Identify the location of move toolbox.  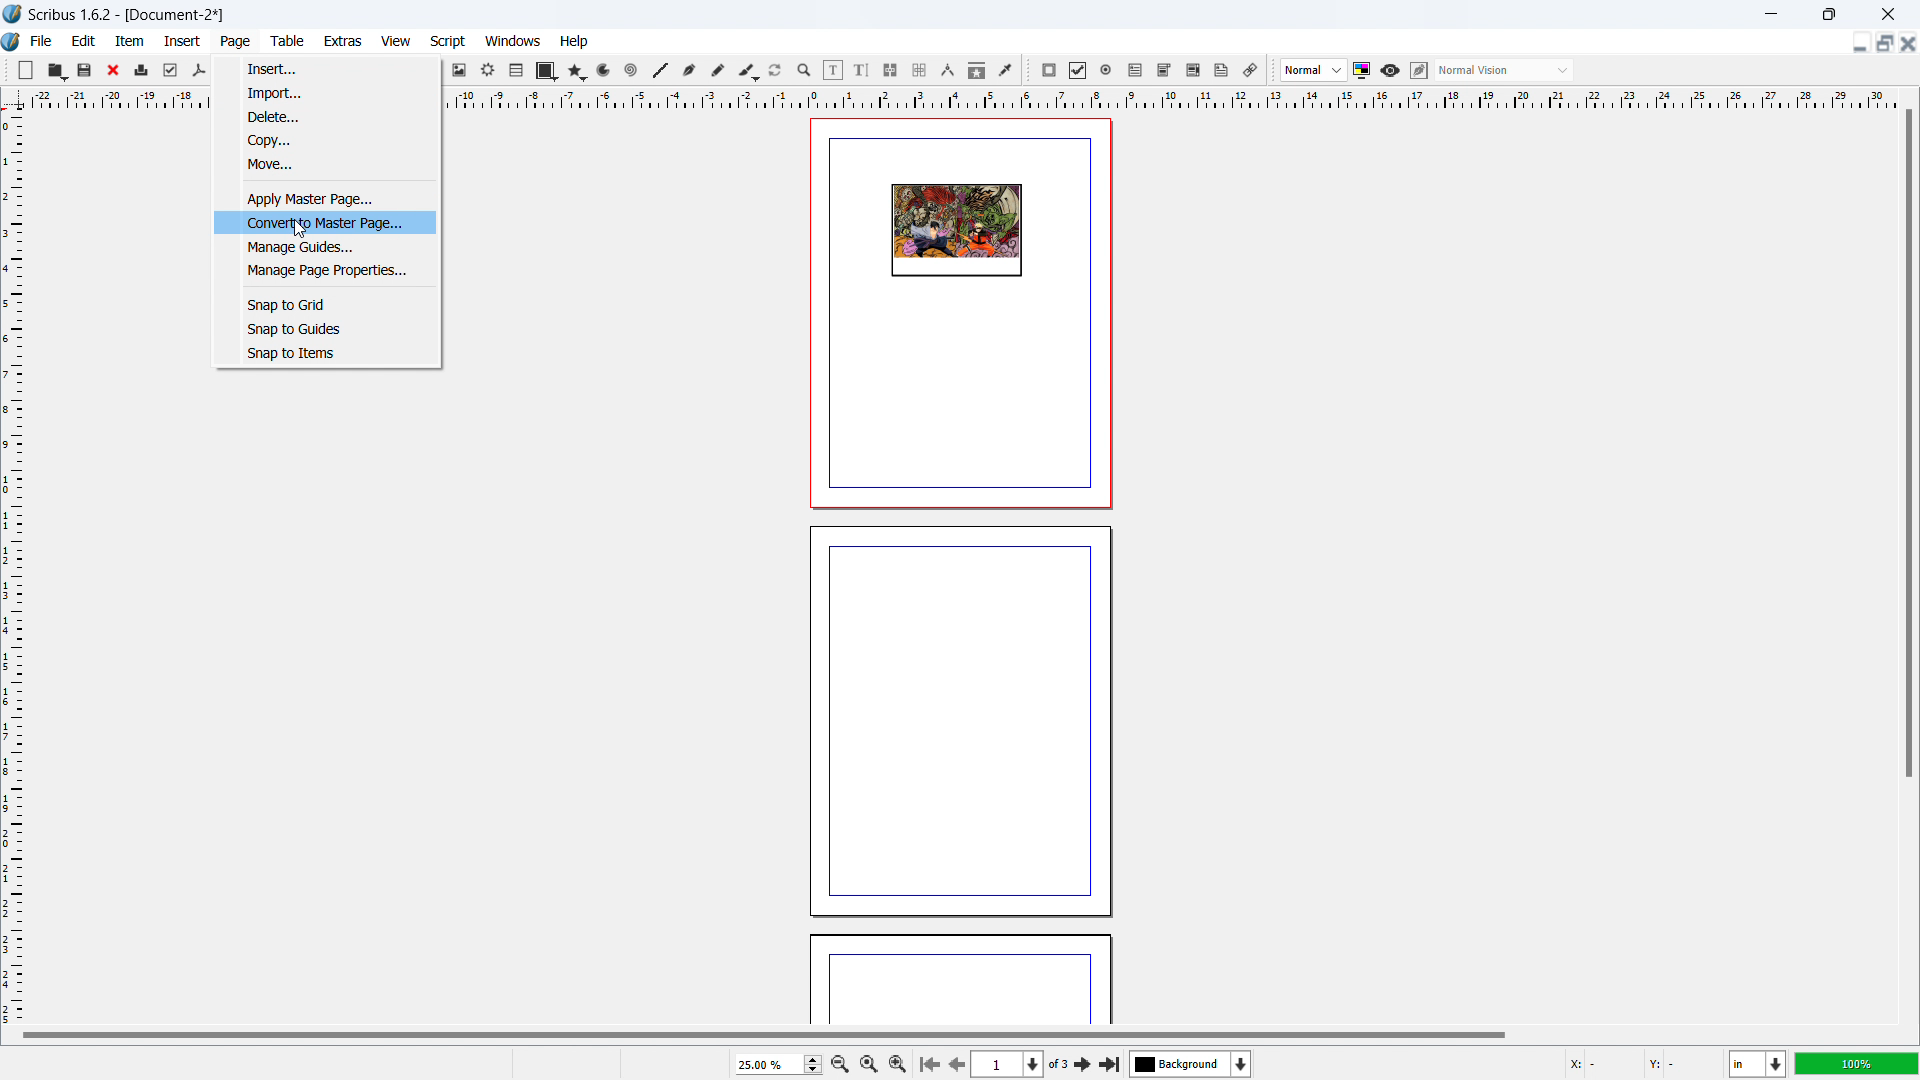
(7, 68).